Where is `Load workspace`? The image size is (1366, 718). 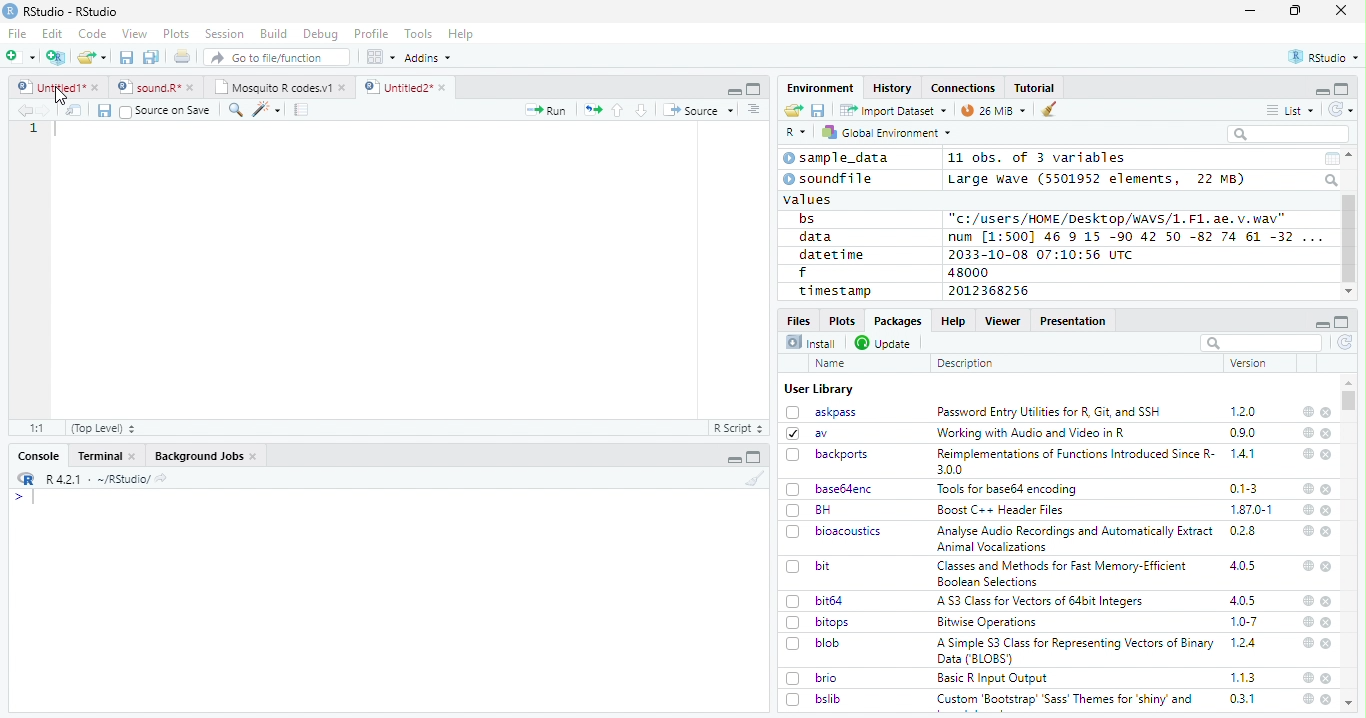
Load workspace is located at coordinates (794, 111).